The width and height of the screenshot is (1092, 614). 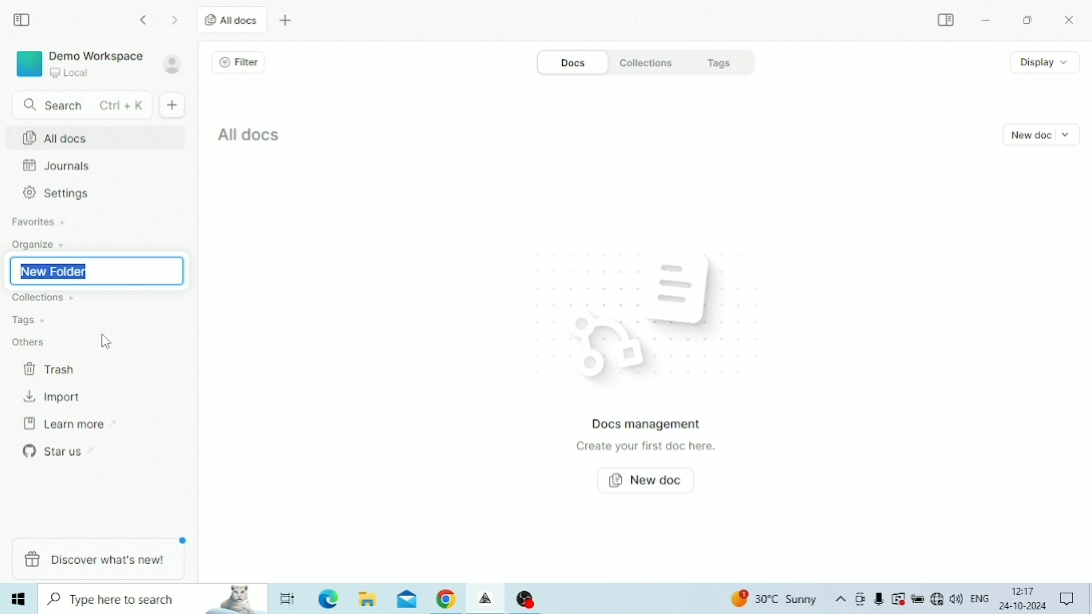 I want to click on Affine, so click(x=487, y=599).